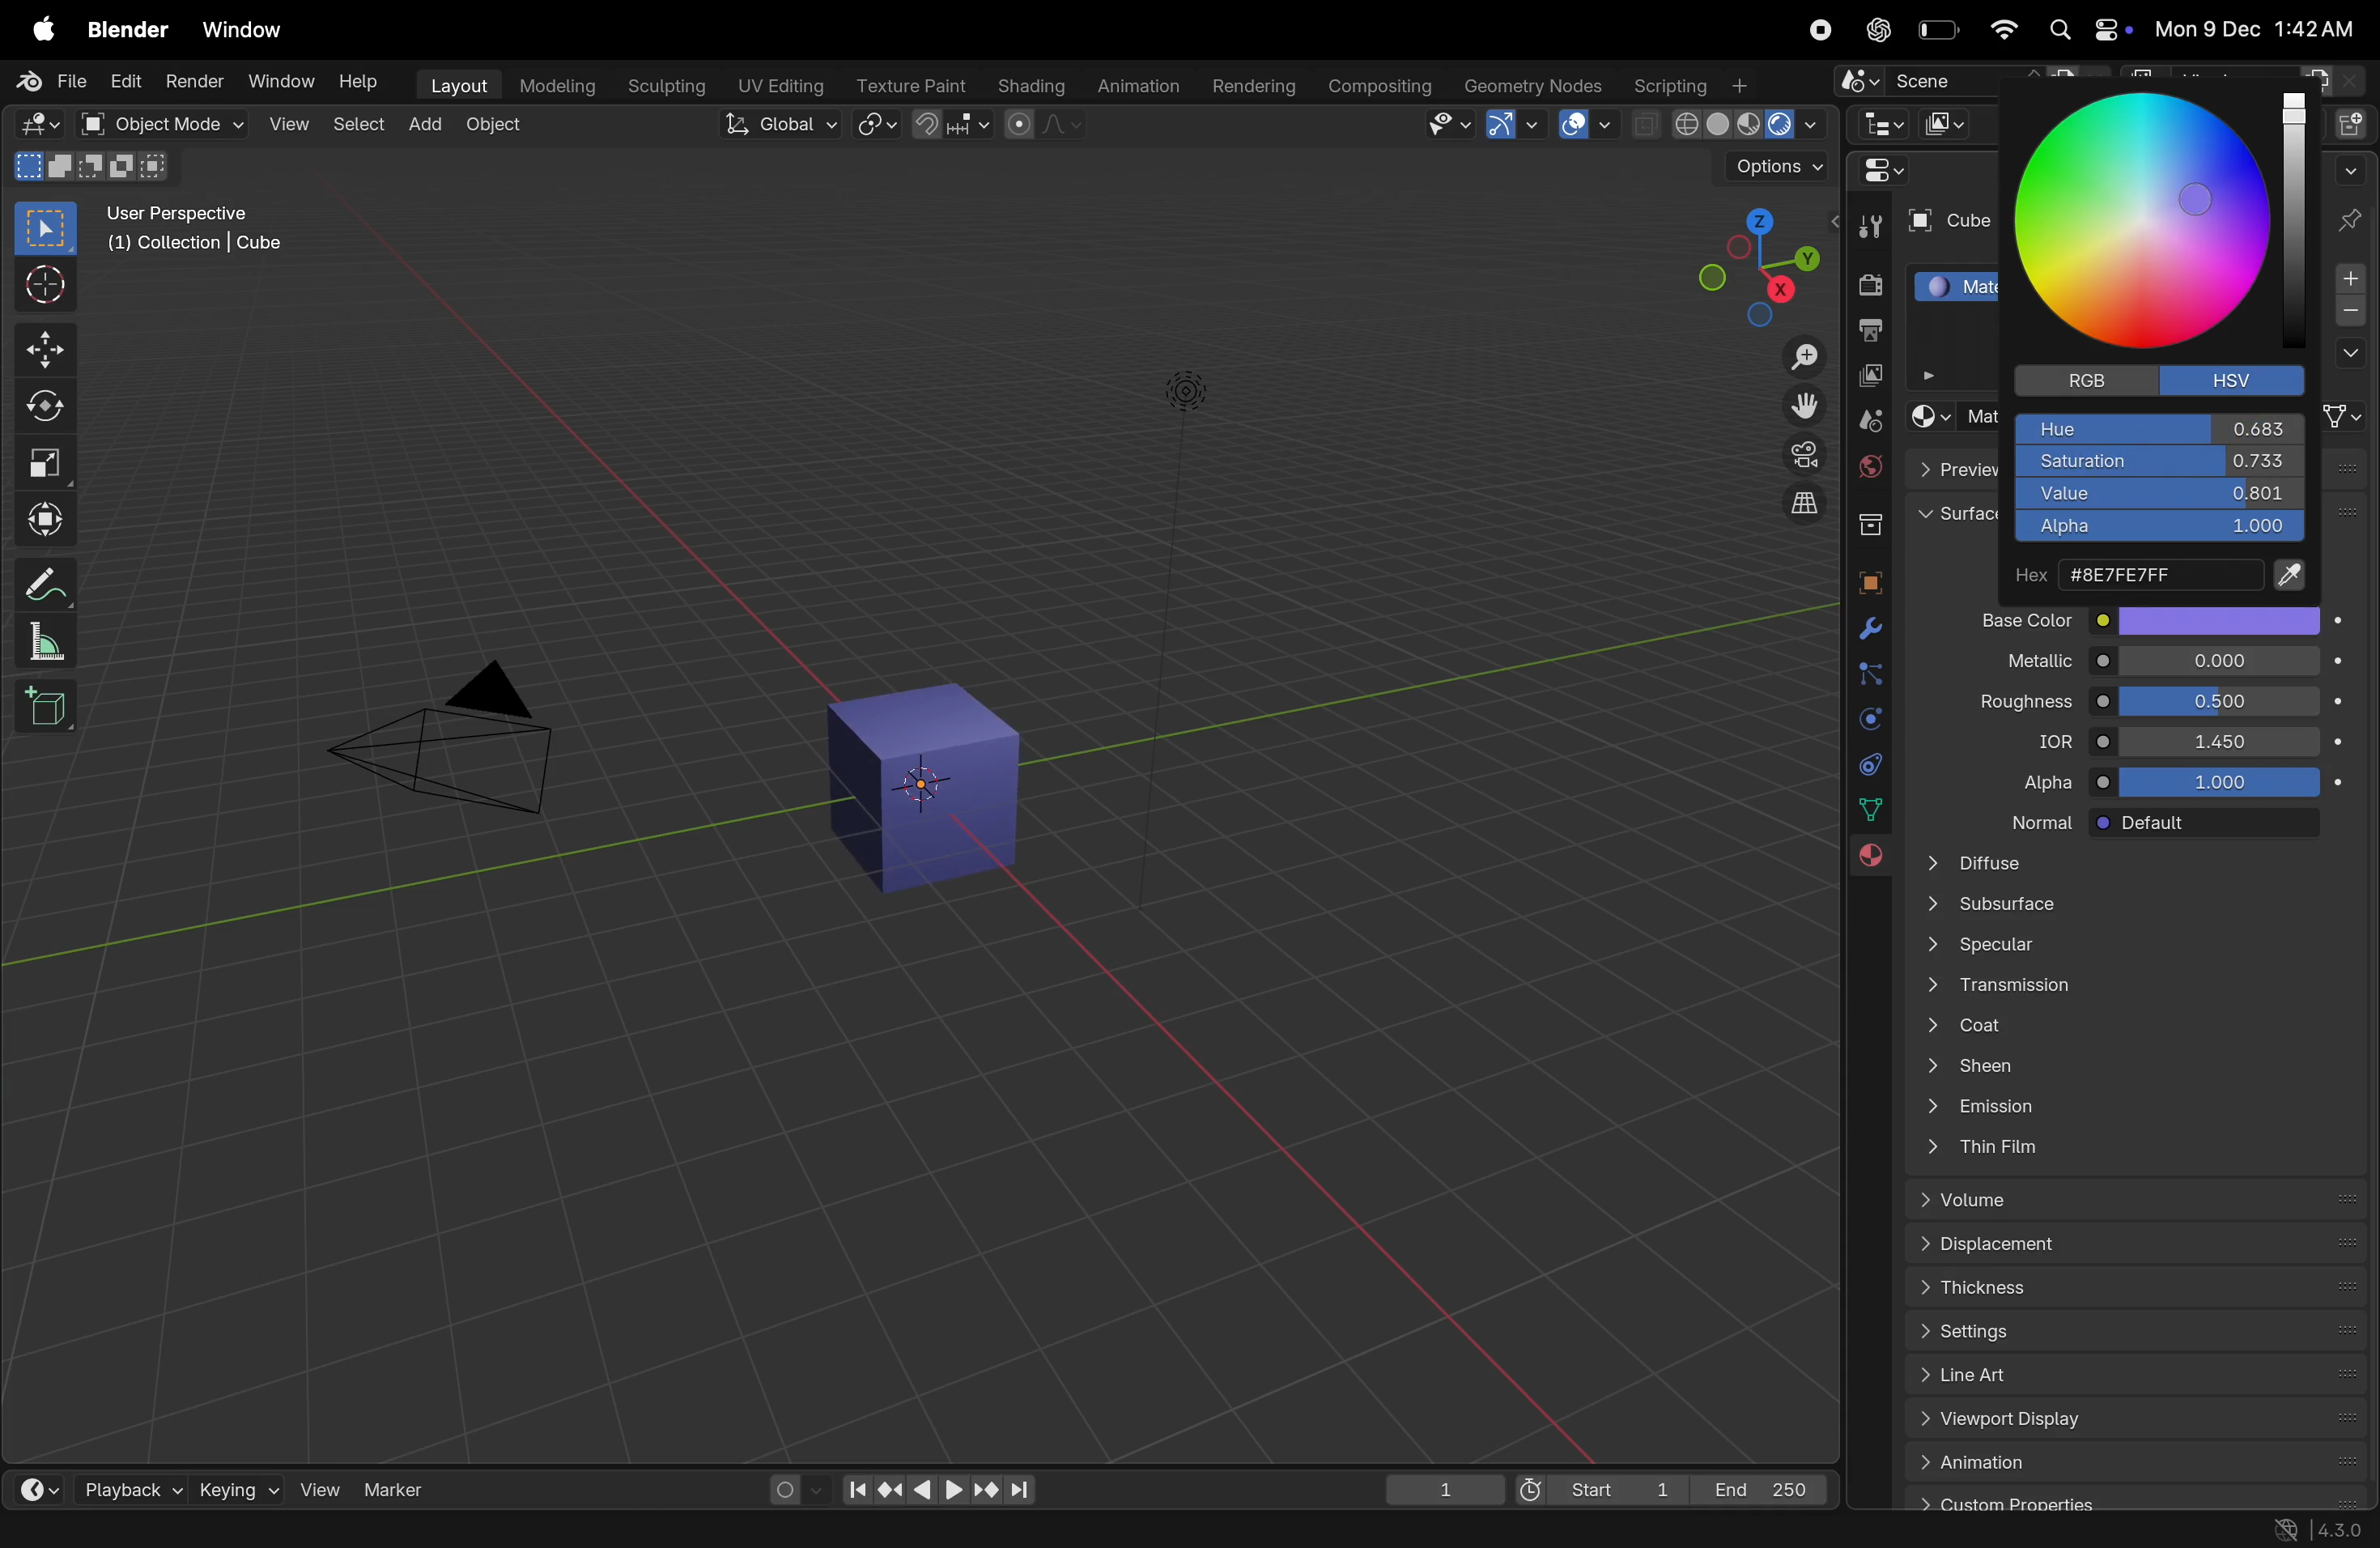  Describe the element at coordinates (62, 1528) in the screenshot. I see `set active` at that location.